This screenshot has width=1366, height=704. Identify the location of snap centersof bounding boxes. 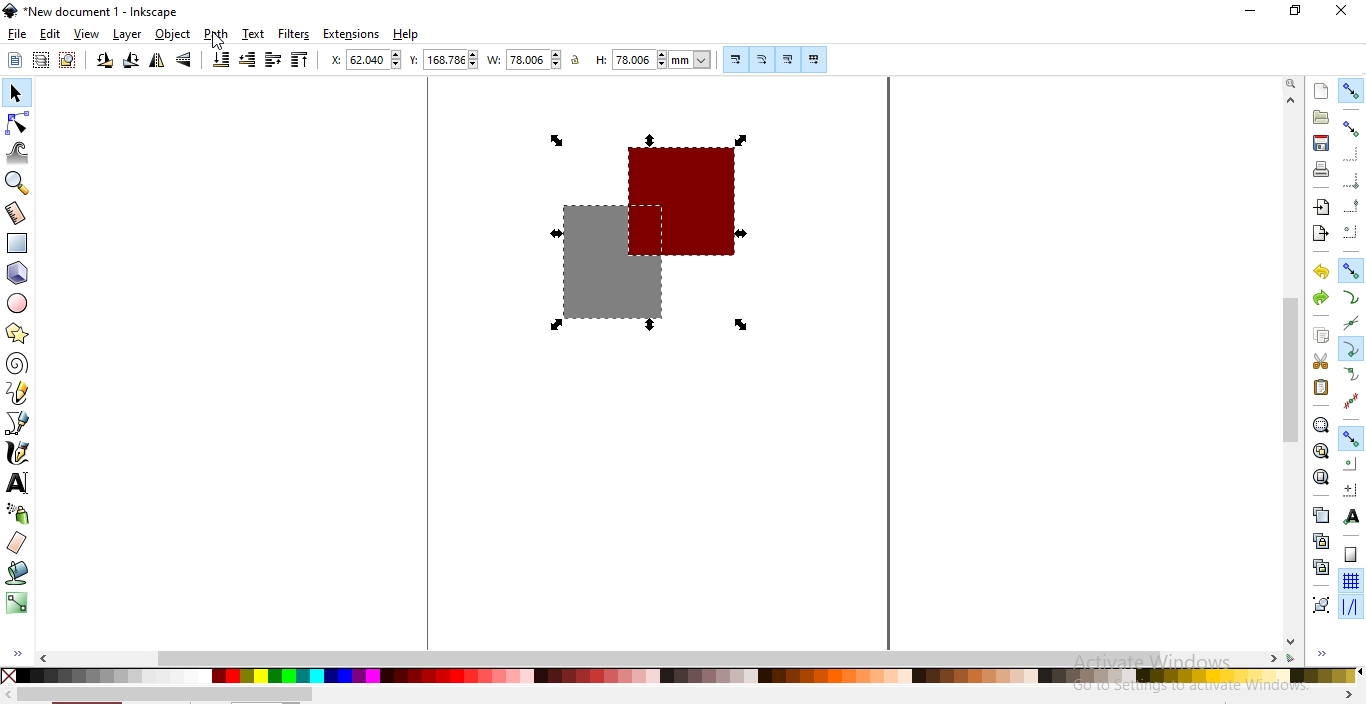
(1349, 233).